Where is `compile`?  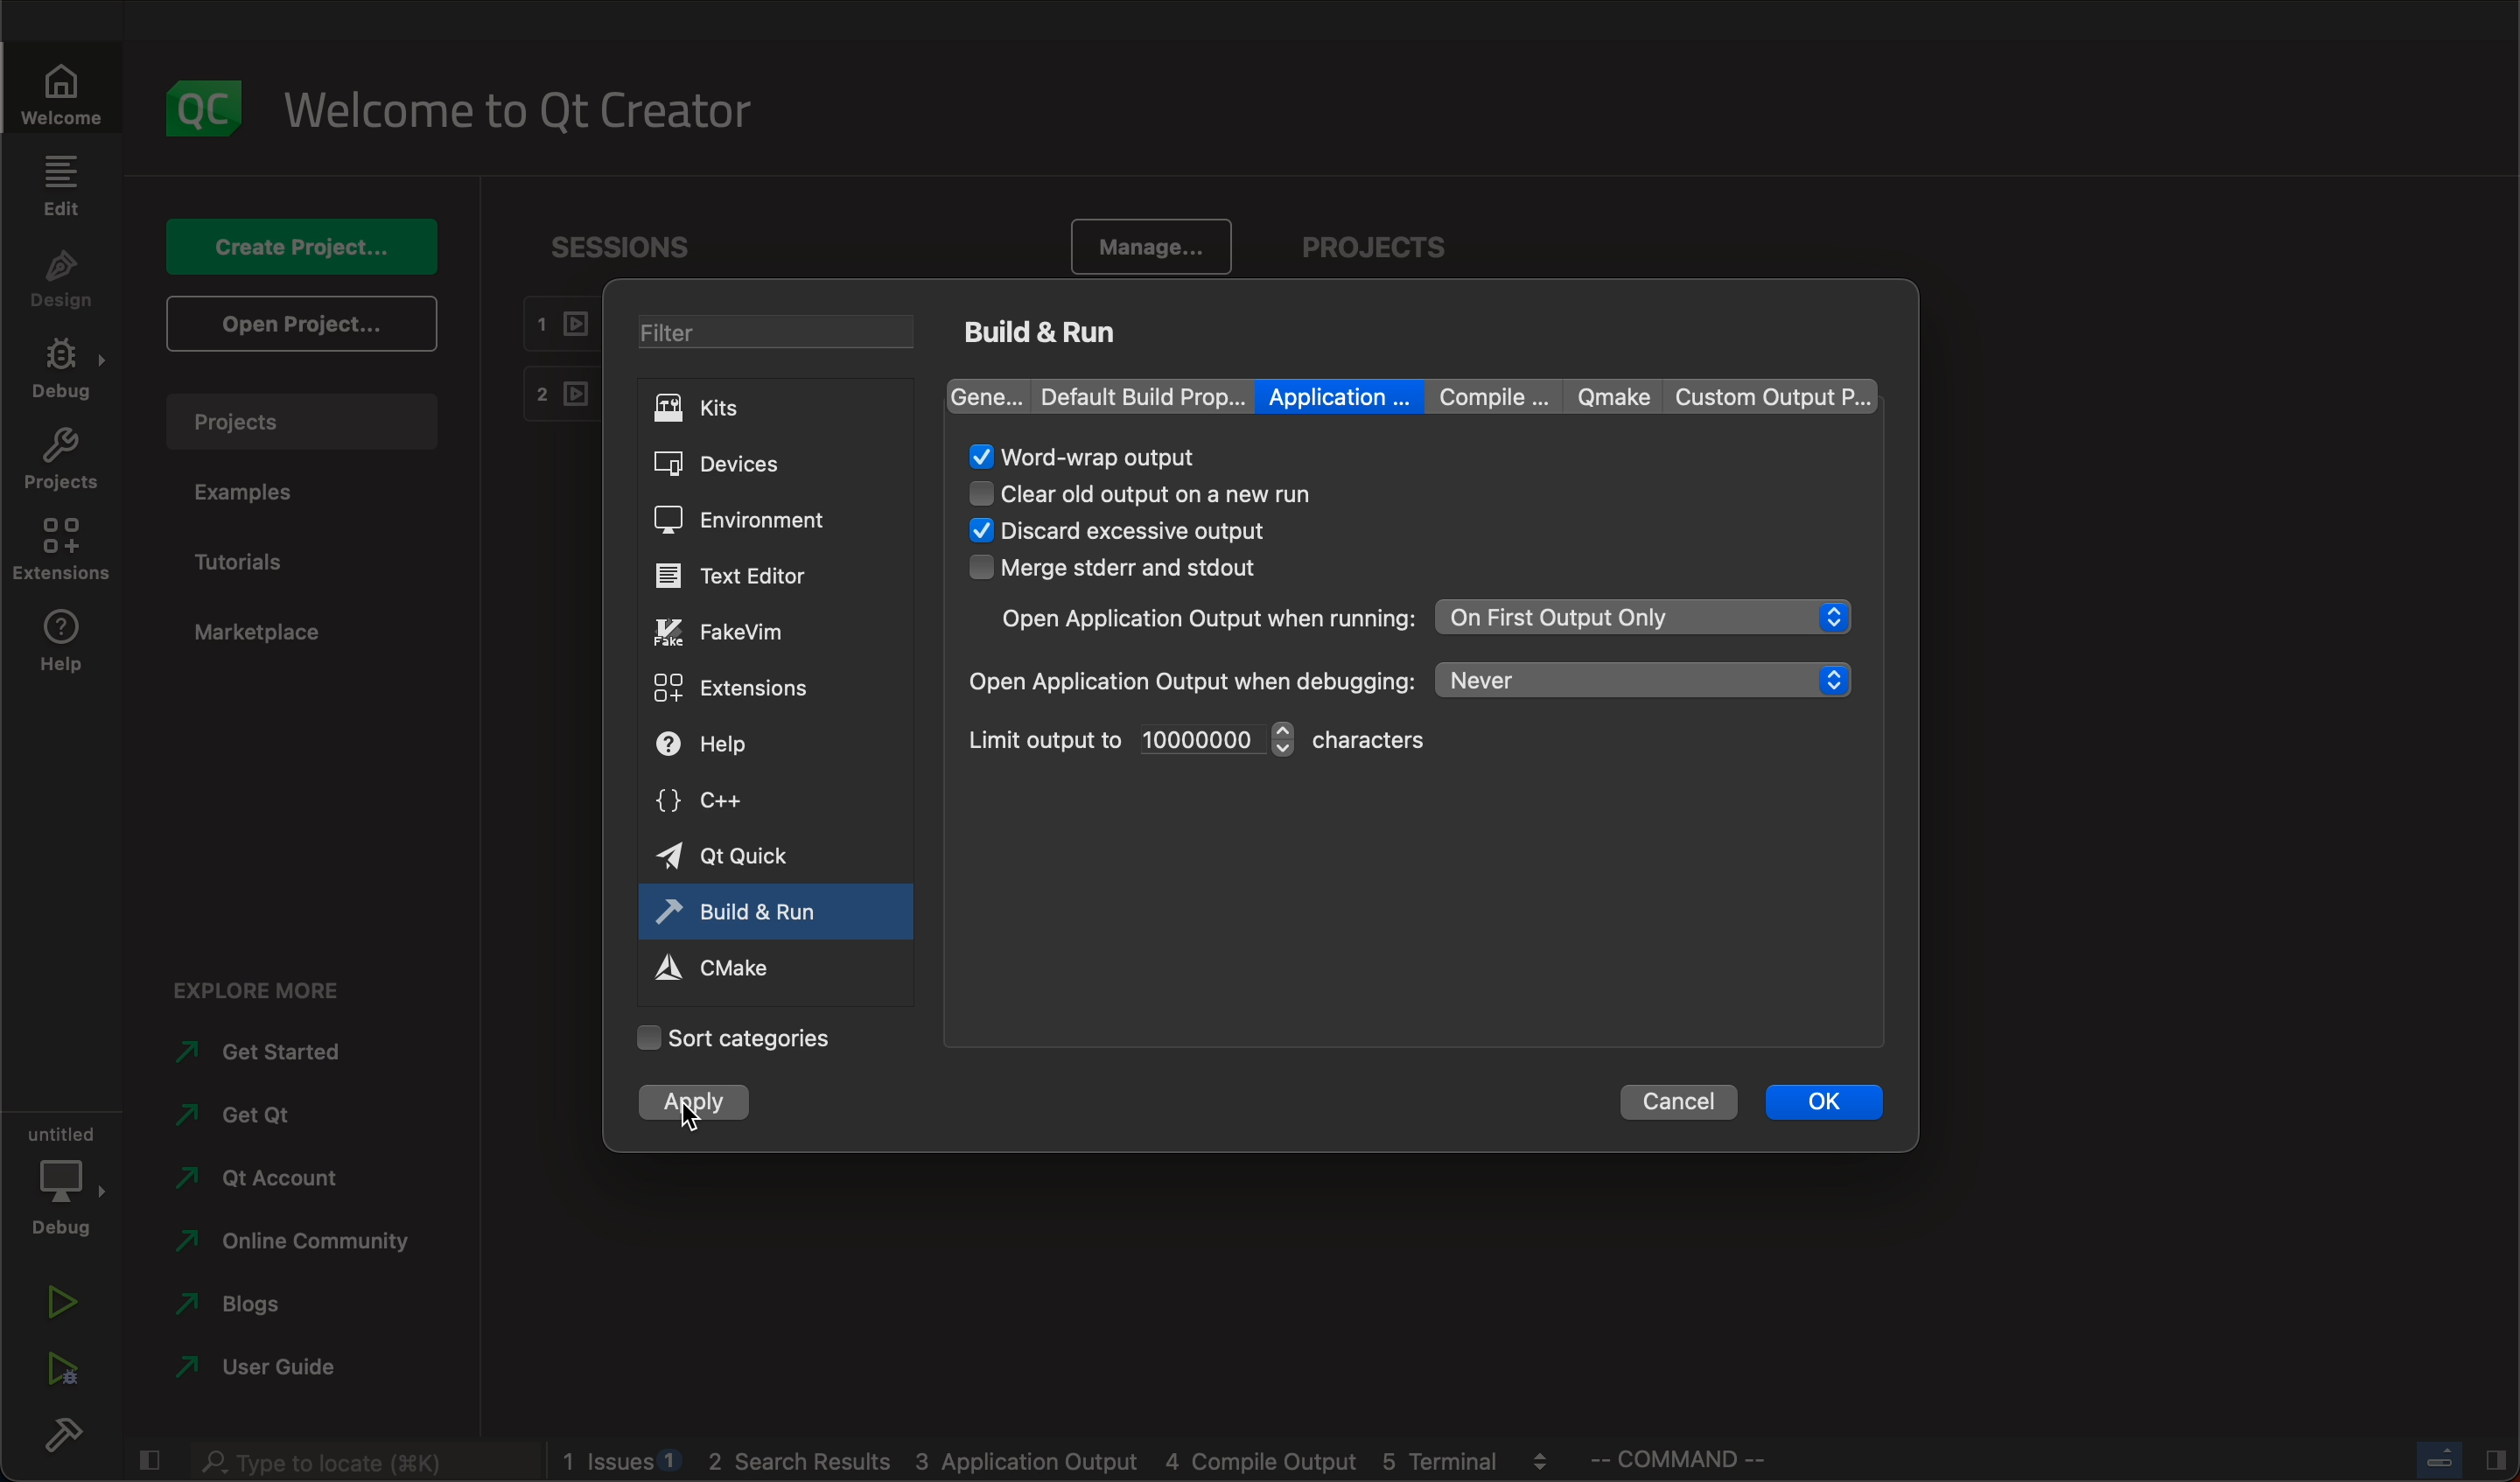
compile is located at coordinates (1489, 398).